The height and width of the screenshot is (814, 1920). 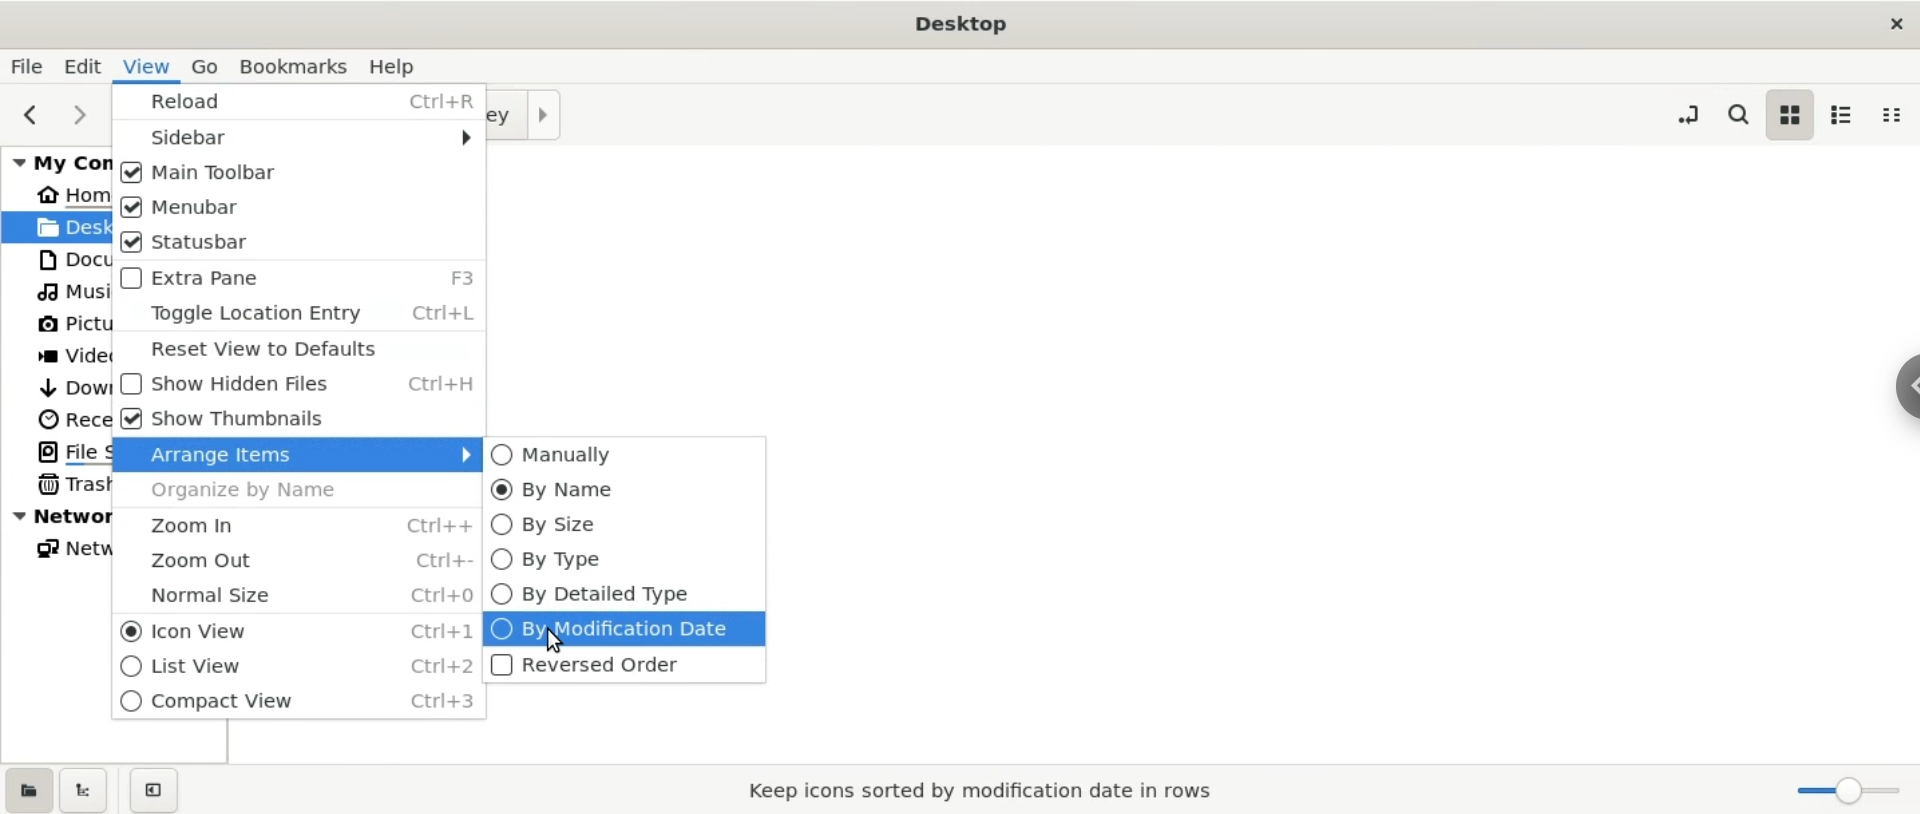 What do you see at coordinates (296, 633) in the screenshot?
I see `icon view` at bounding box center [296, 633].